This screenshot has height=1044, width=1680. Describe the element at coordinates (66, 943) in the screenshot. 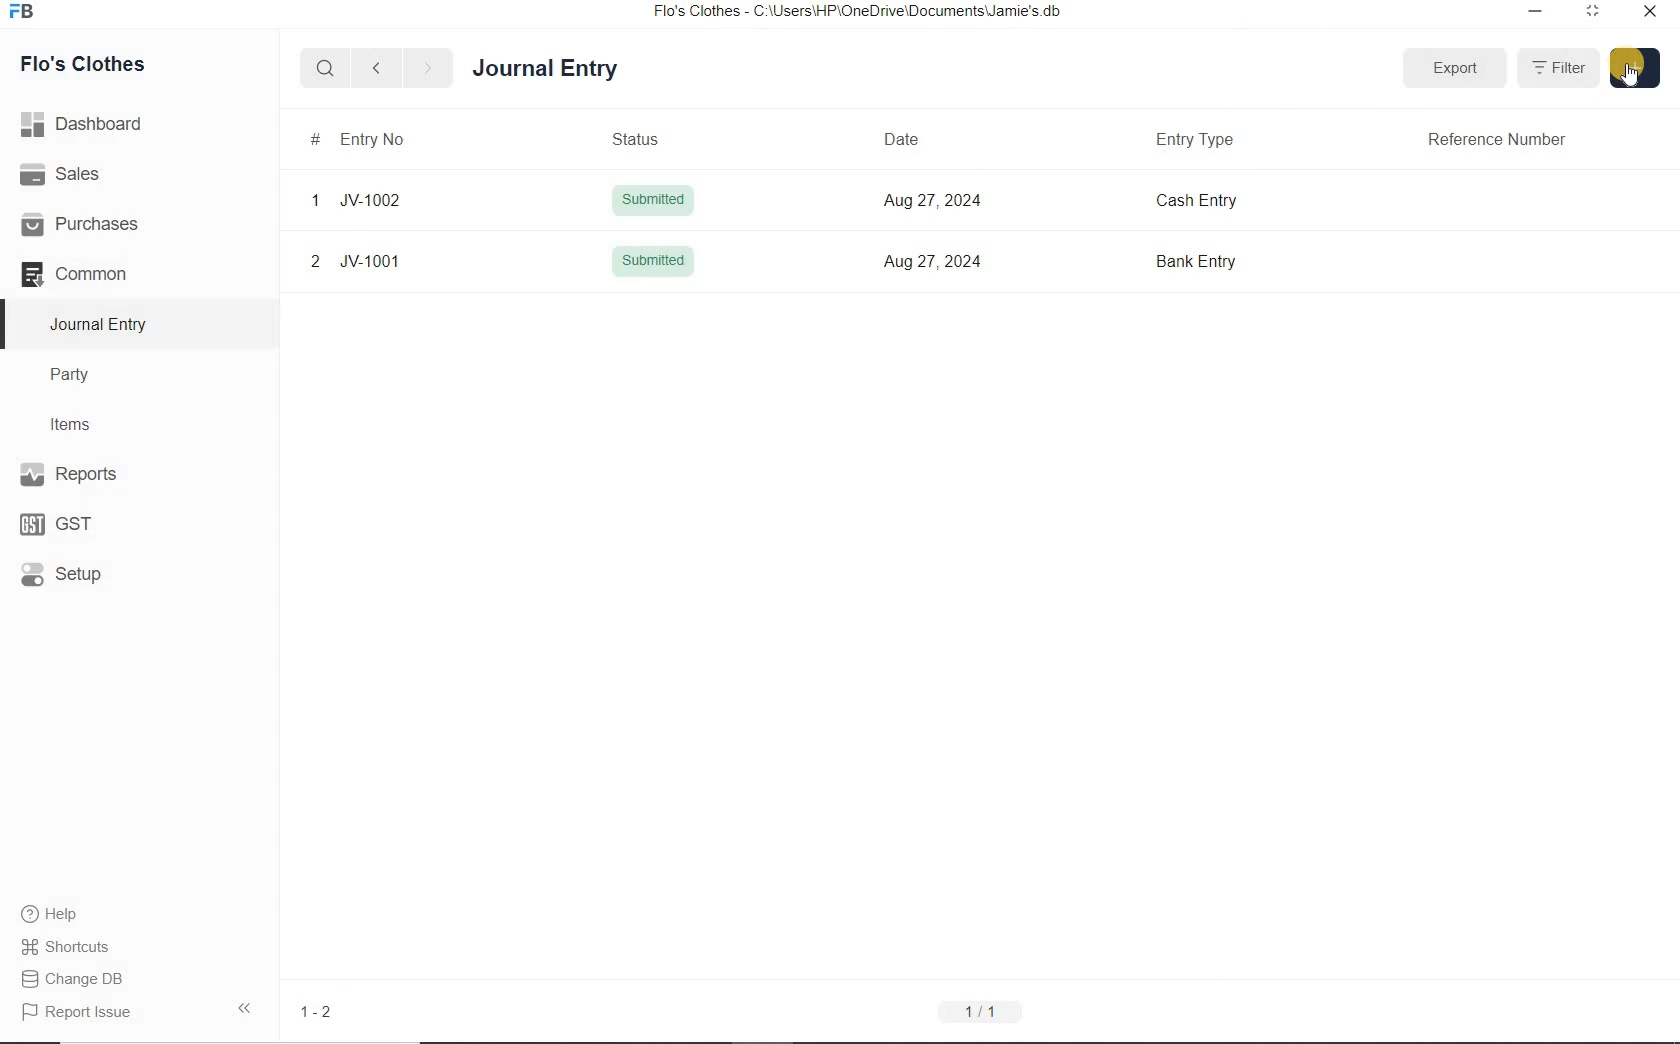

I see `Shortcuts` at that location.